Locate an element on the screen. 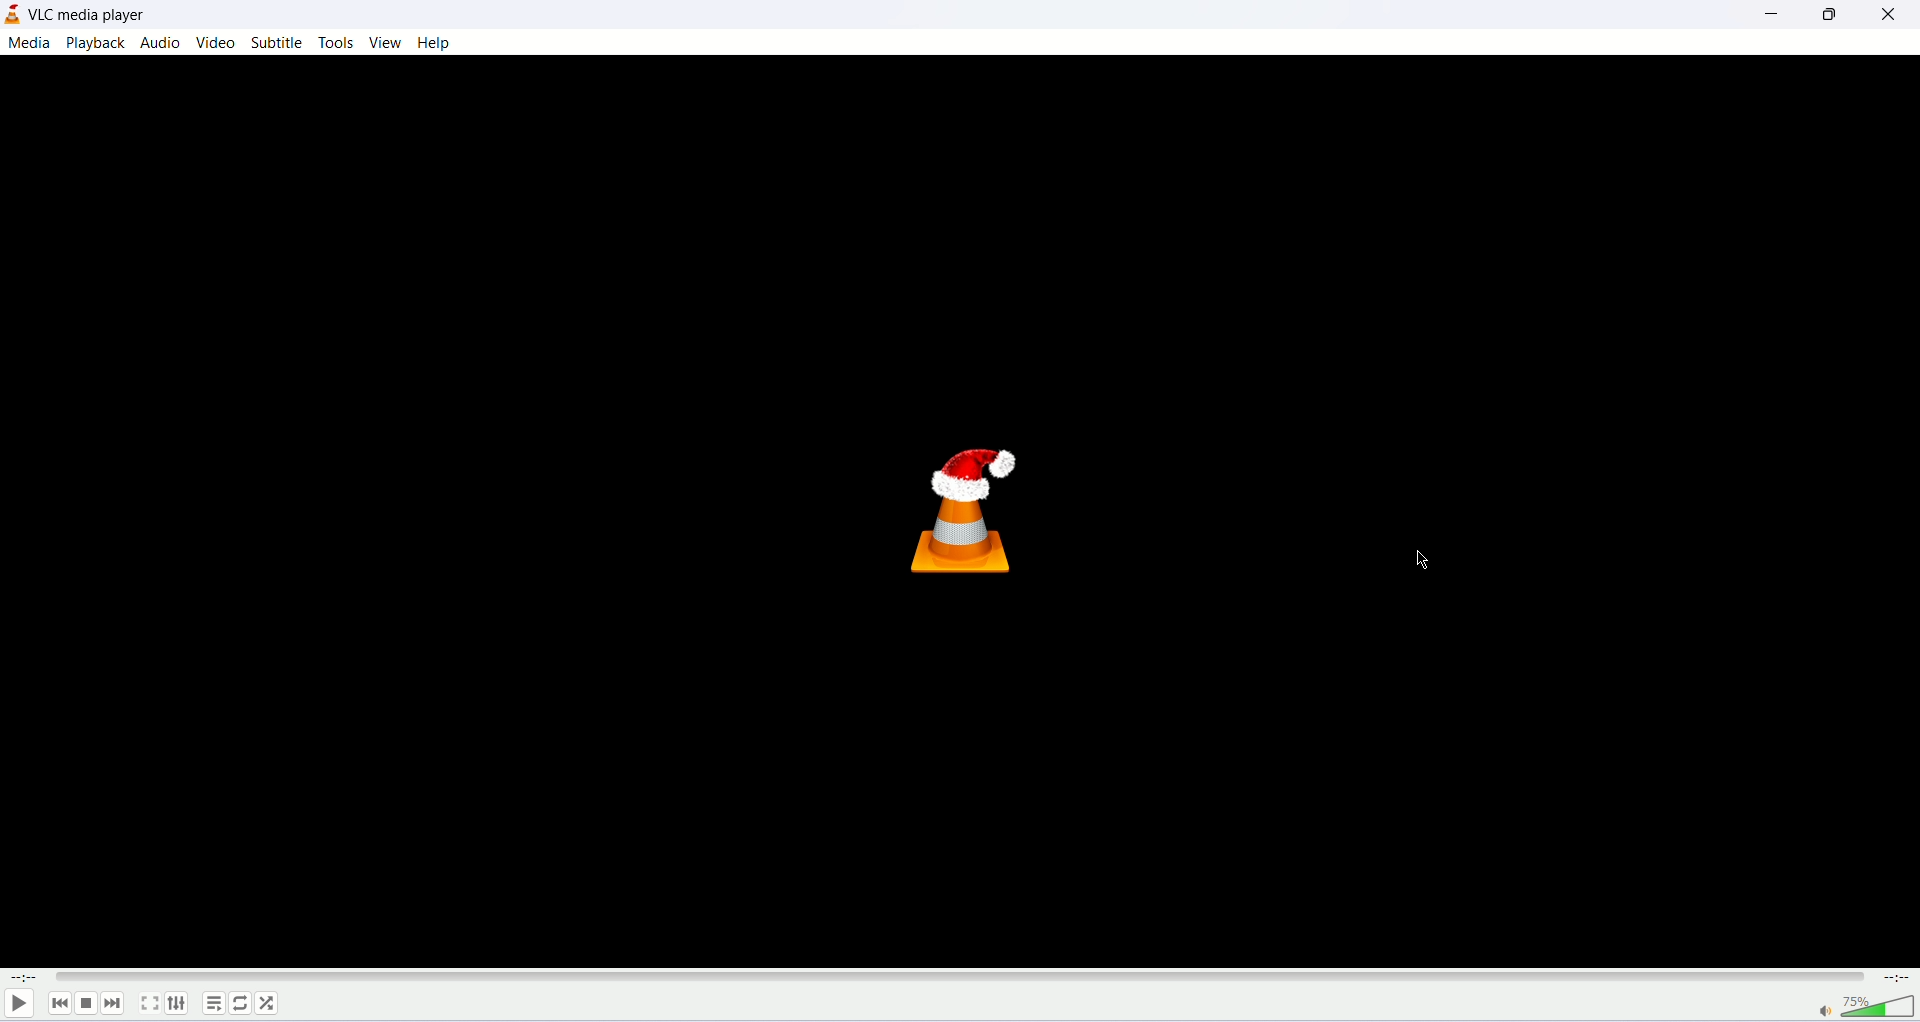  media is located at coordinates (29, 44).